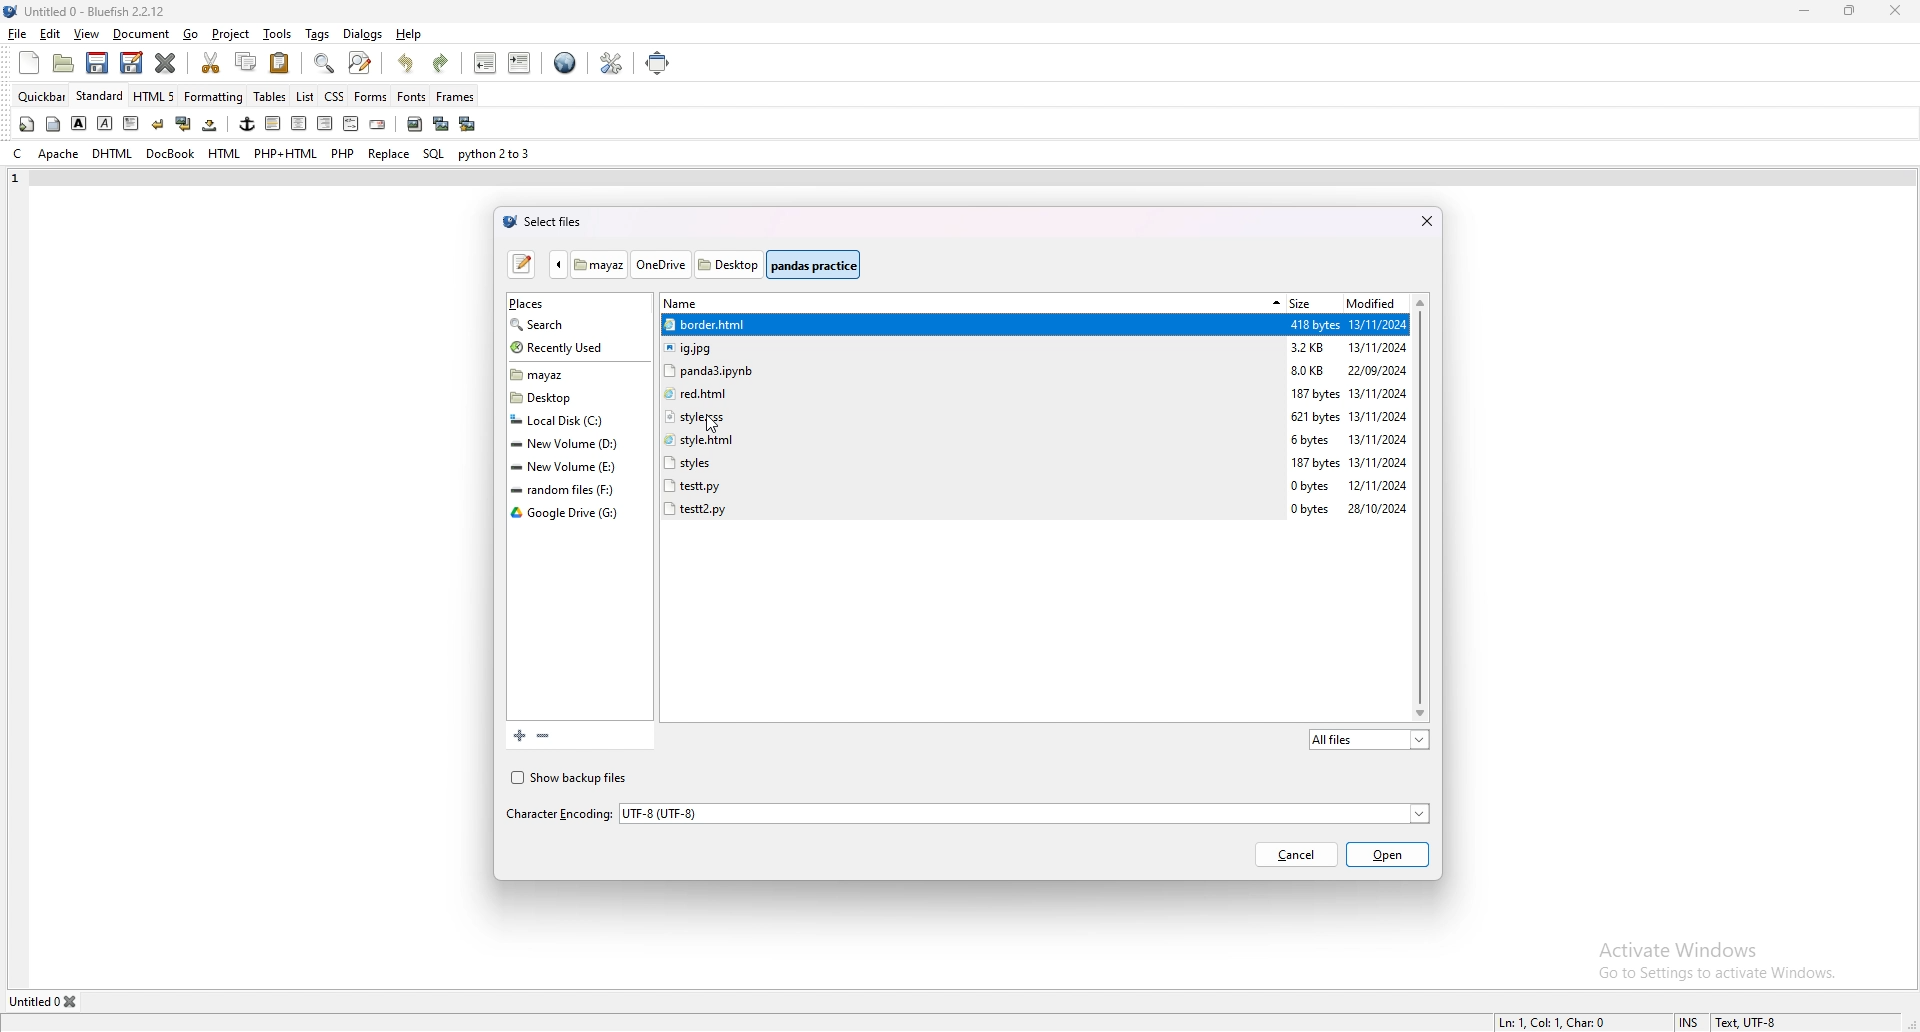 This screenshot has width=1920, height=1032. Describe the element at coordinates (96, 10) in the screenshot. I see `Untitled 0 - Bluefish 2.2.12` at that location.